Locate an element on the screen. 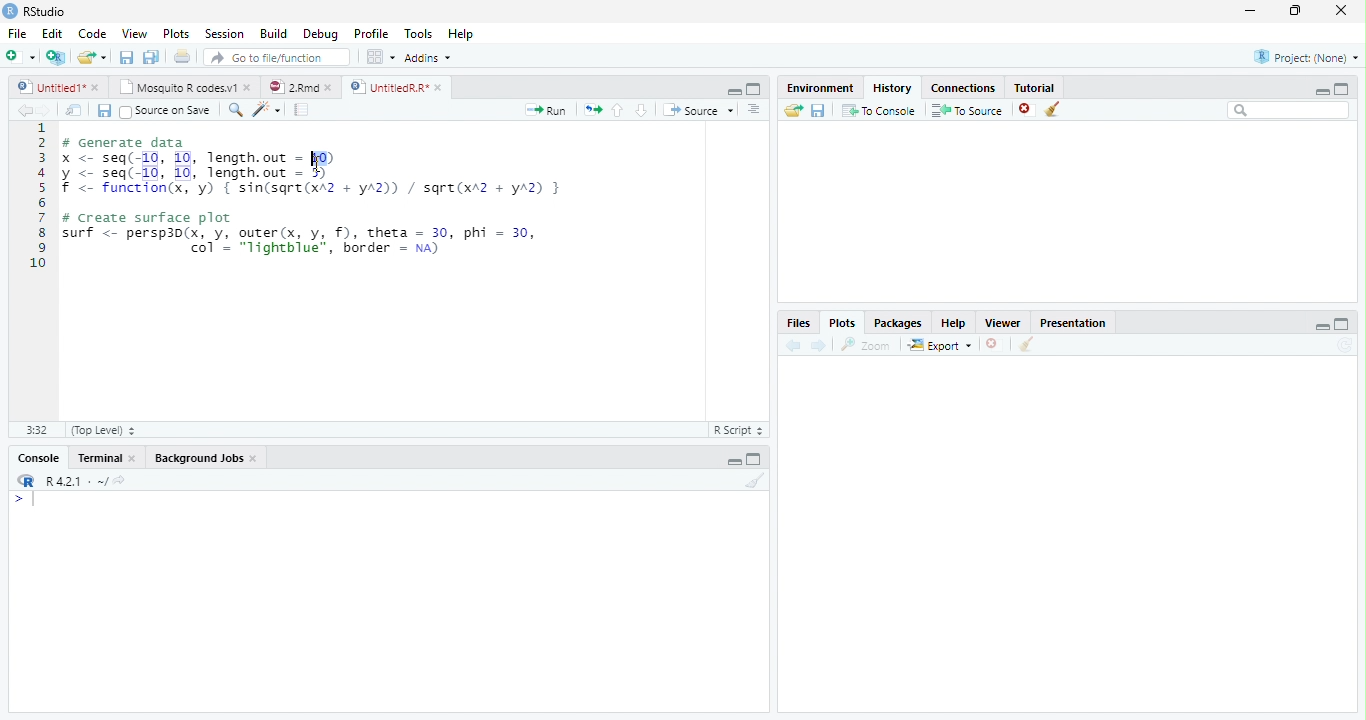 The height and width of the screenshot is (720, 1366). cursor is located at coordinates (318, 164).